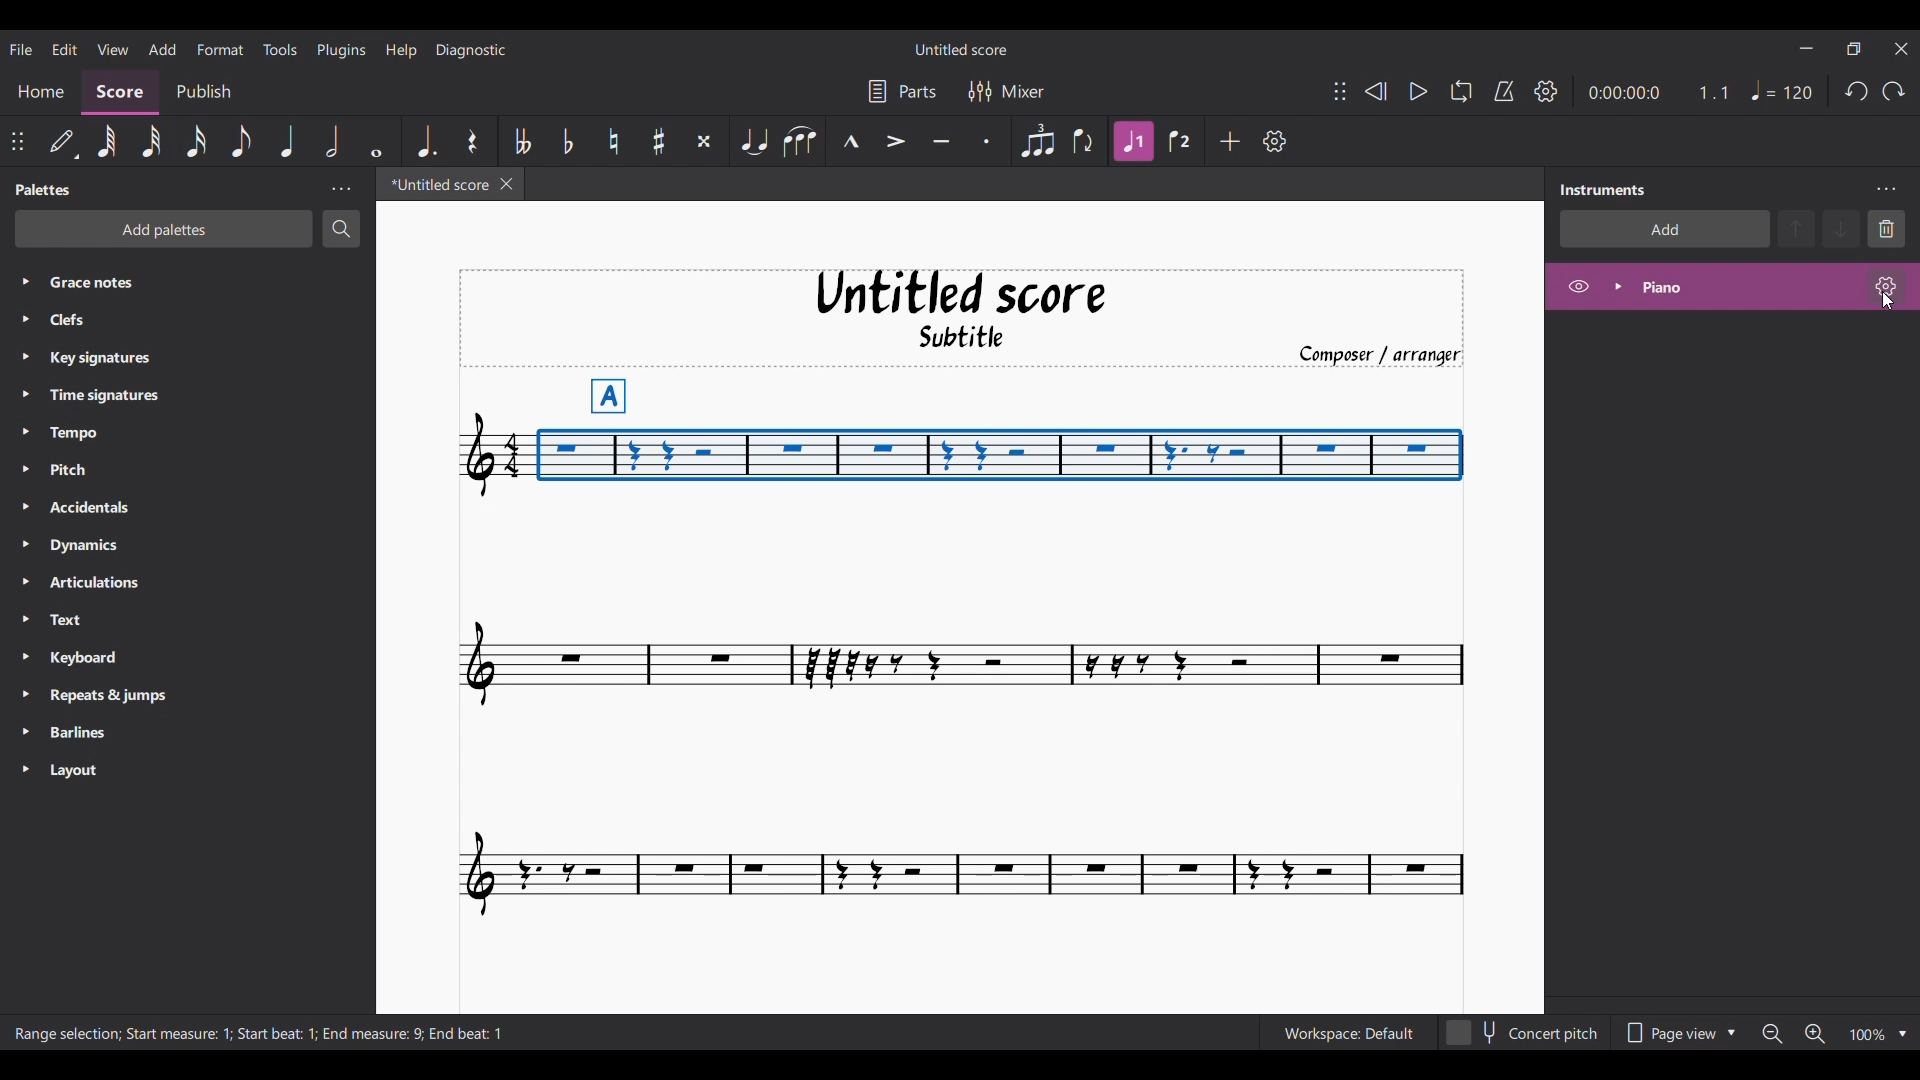  I want to click on Composer/arranger, so click(1378, 353).